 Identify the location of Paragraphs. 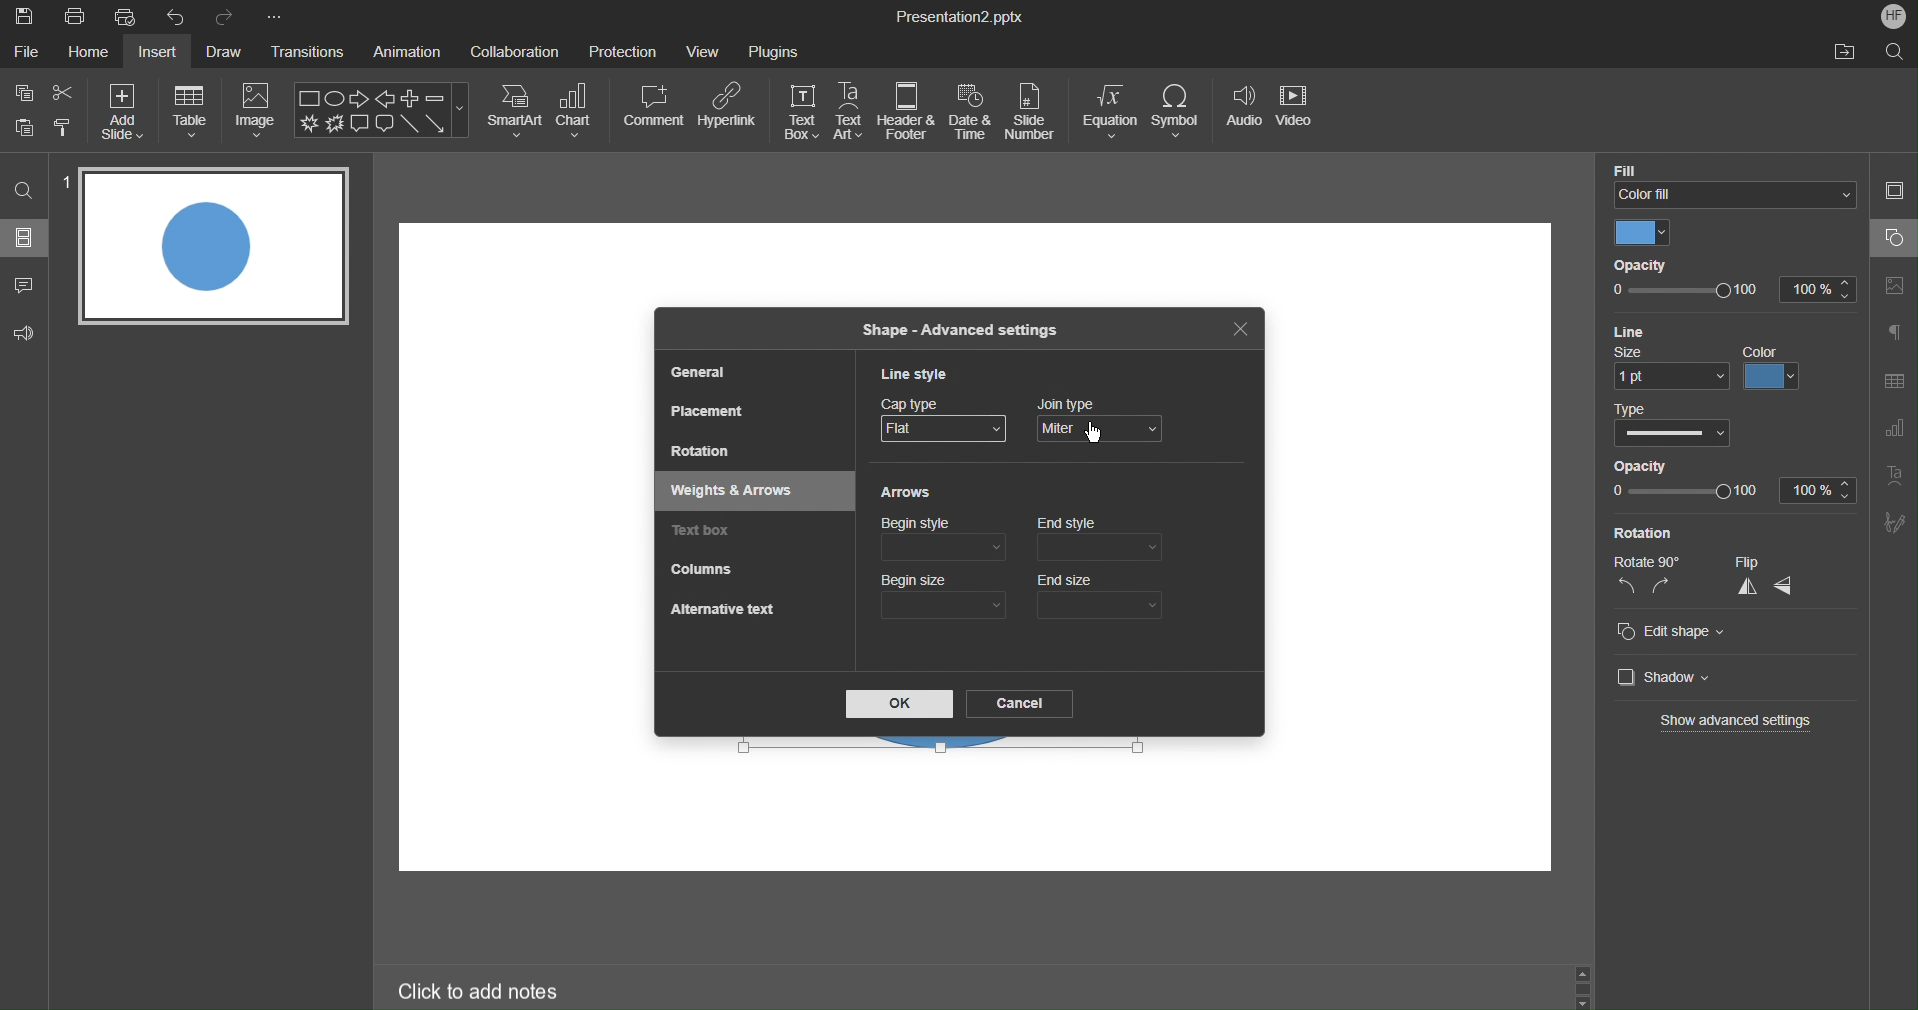
(1895, 331).